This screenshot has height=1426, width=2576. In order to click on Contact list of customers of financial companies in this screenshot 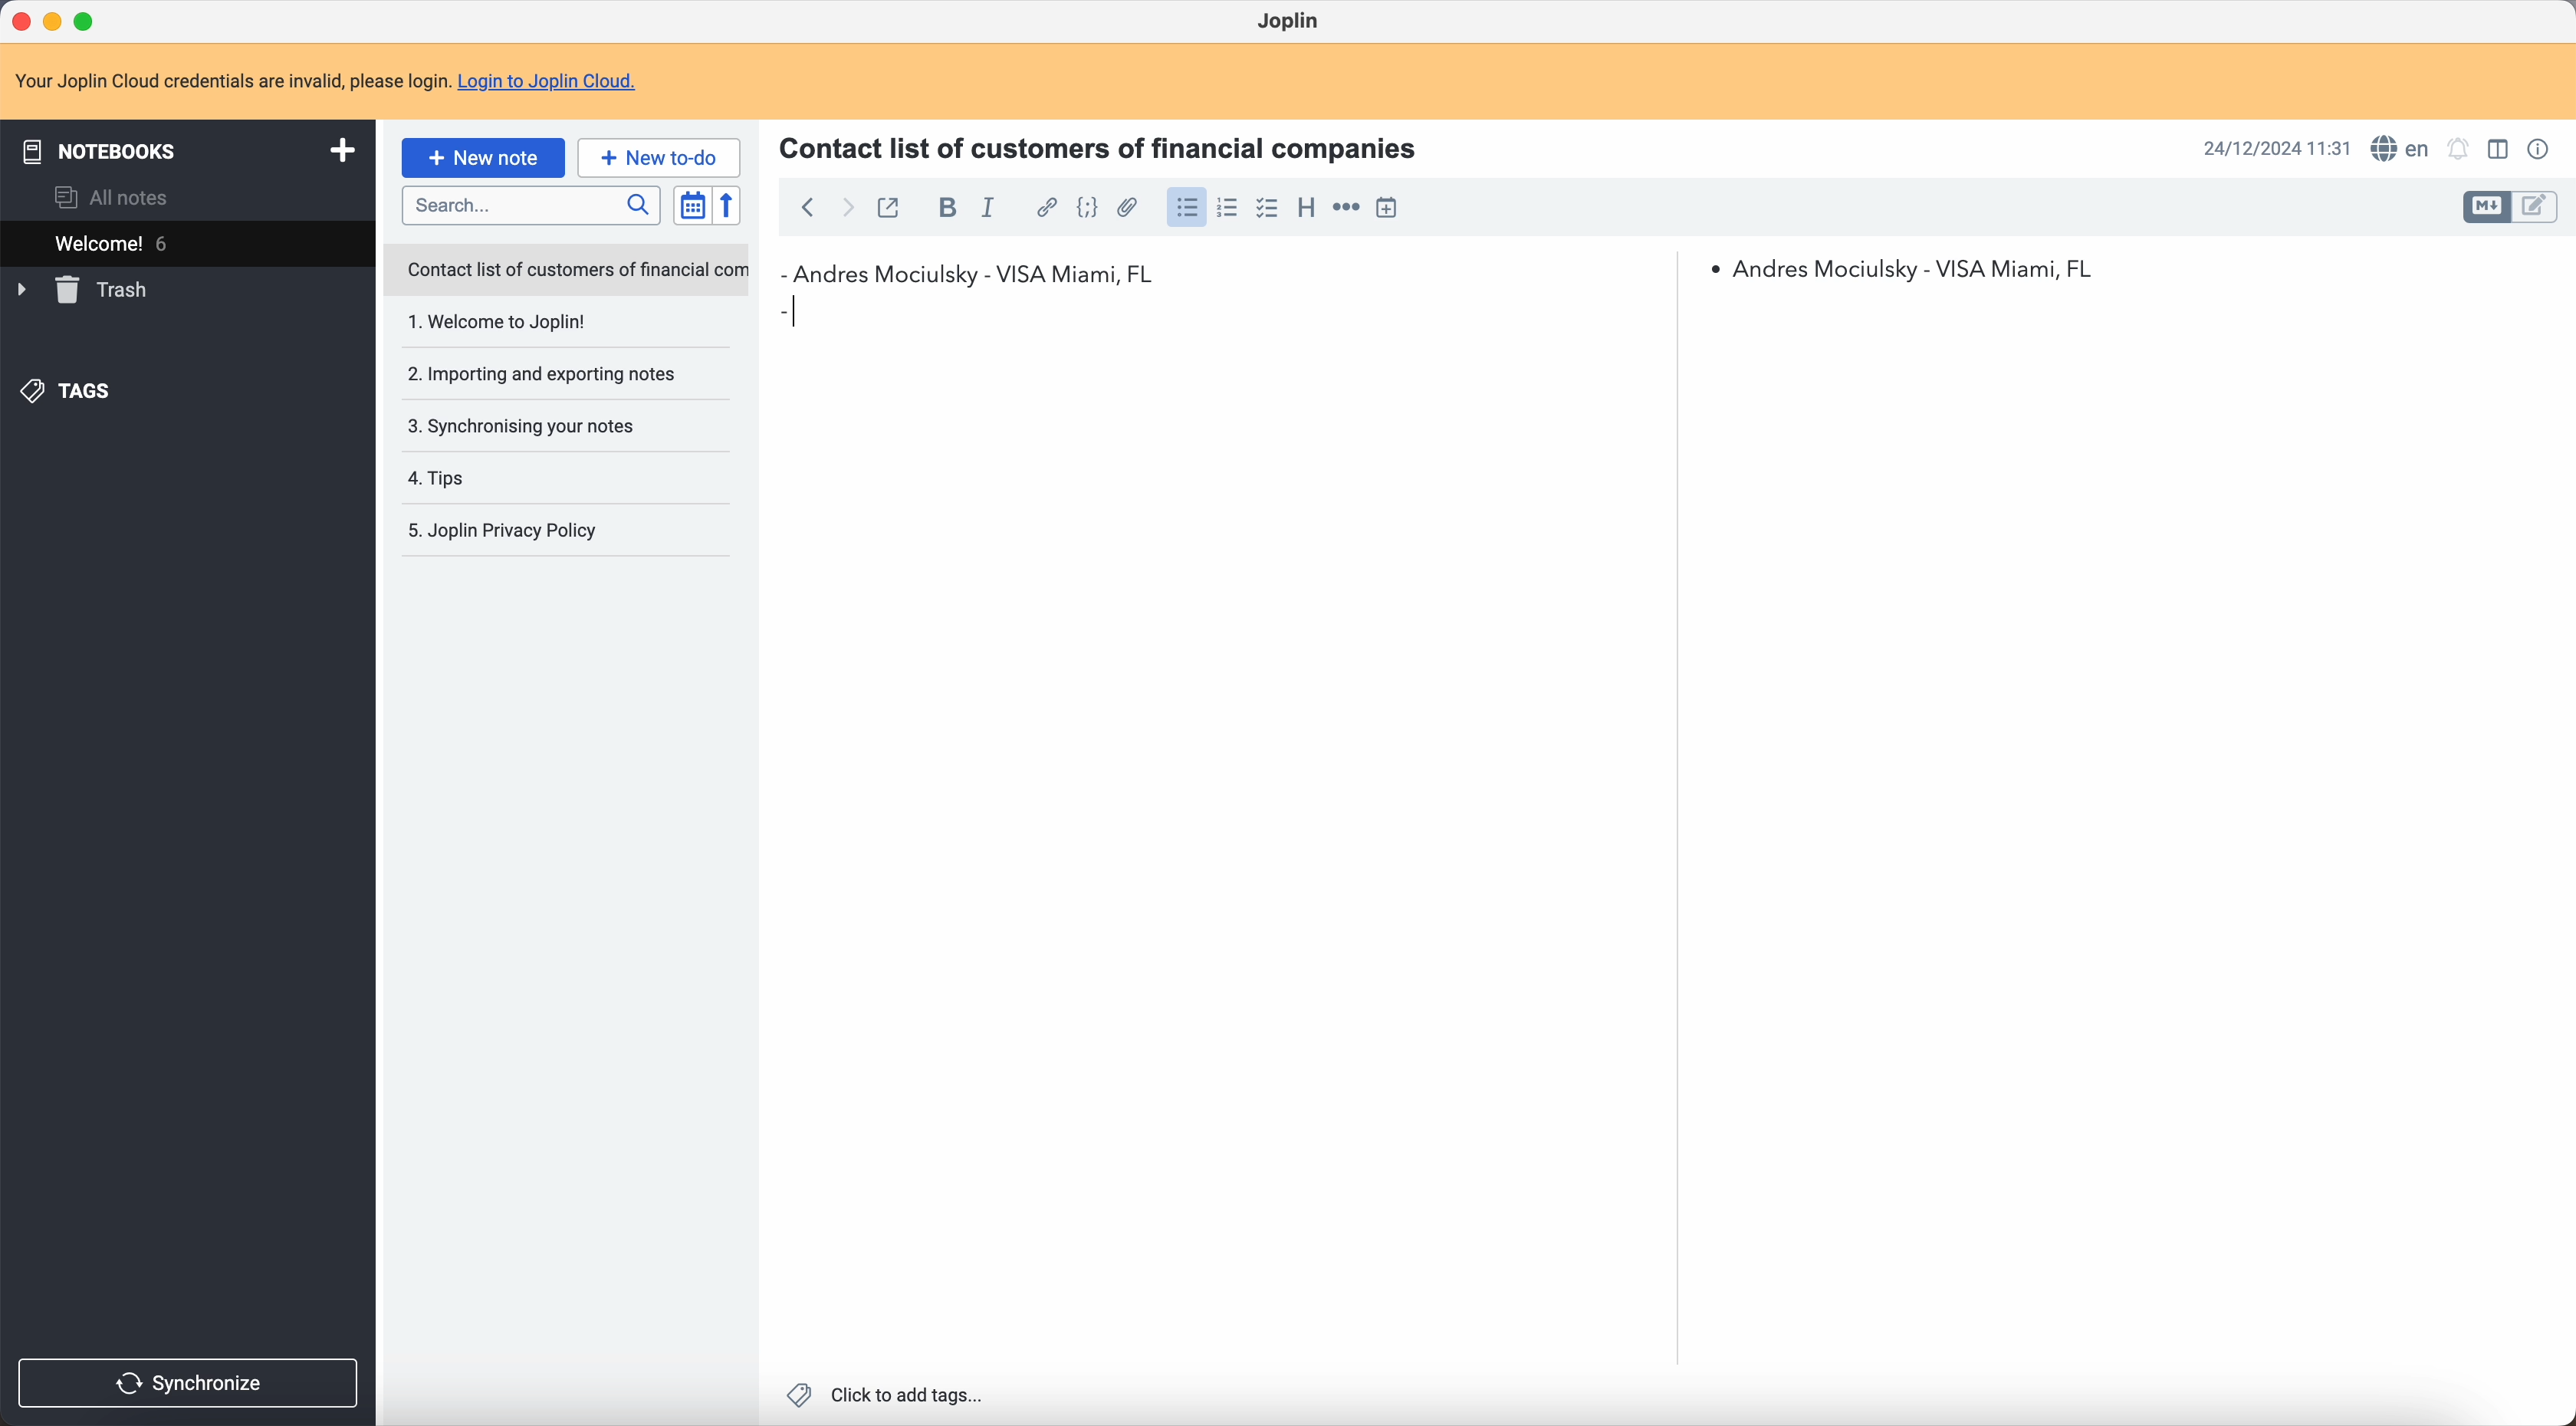, I will do `click(1111, 146)`.